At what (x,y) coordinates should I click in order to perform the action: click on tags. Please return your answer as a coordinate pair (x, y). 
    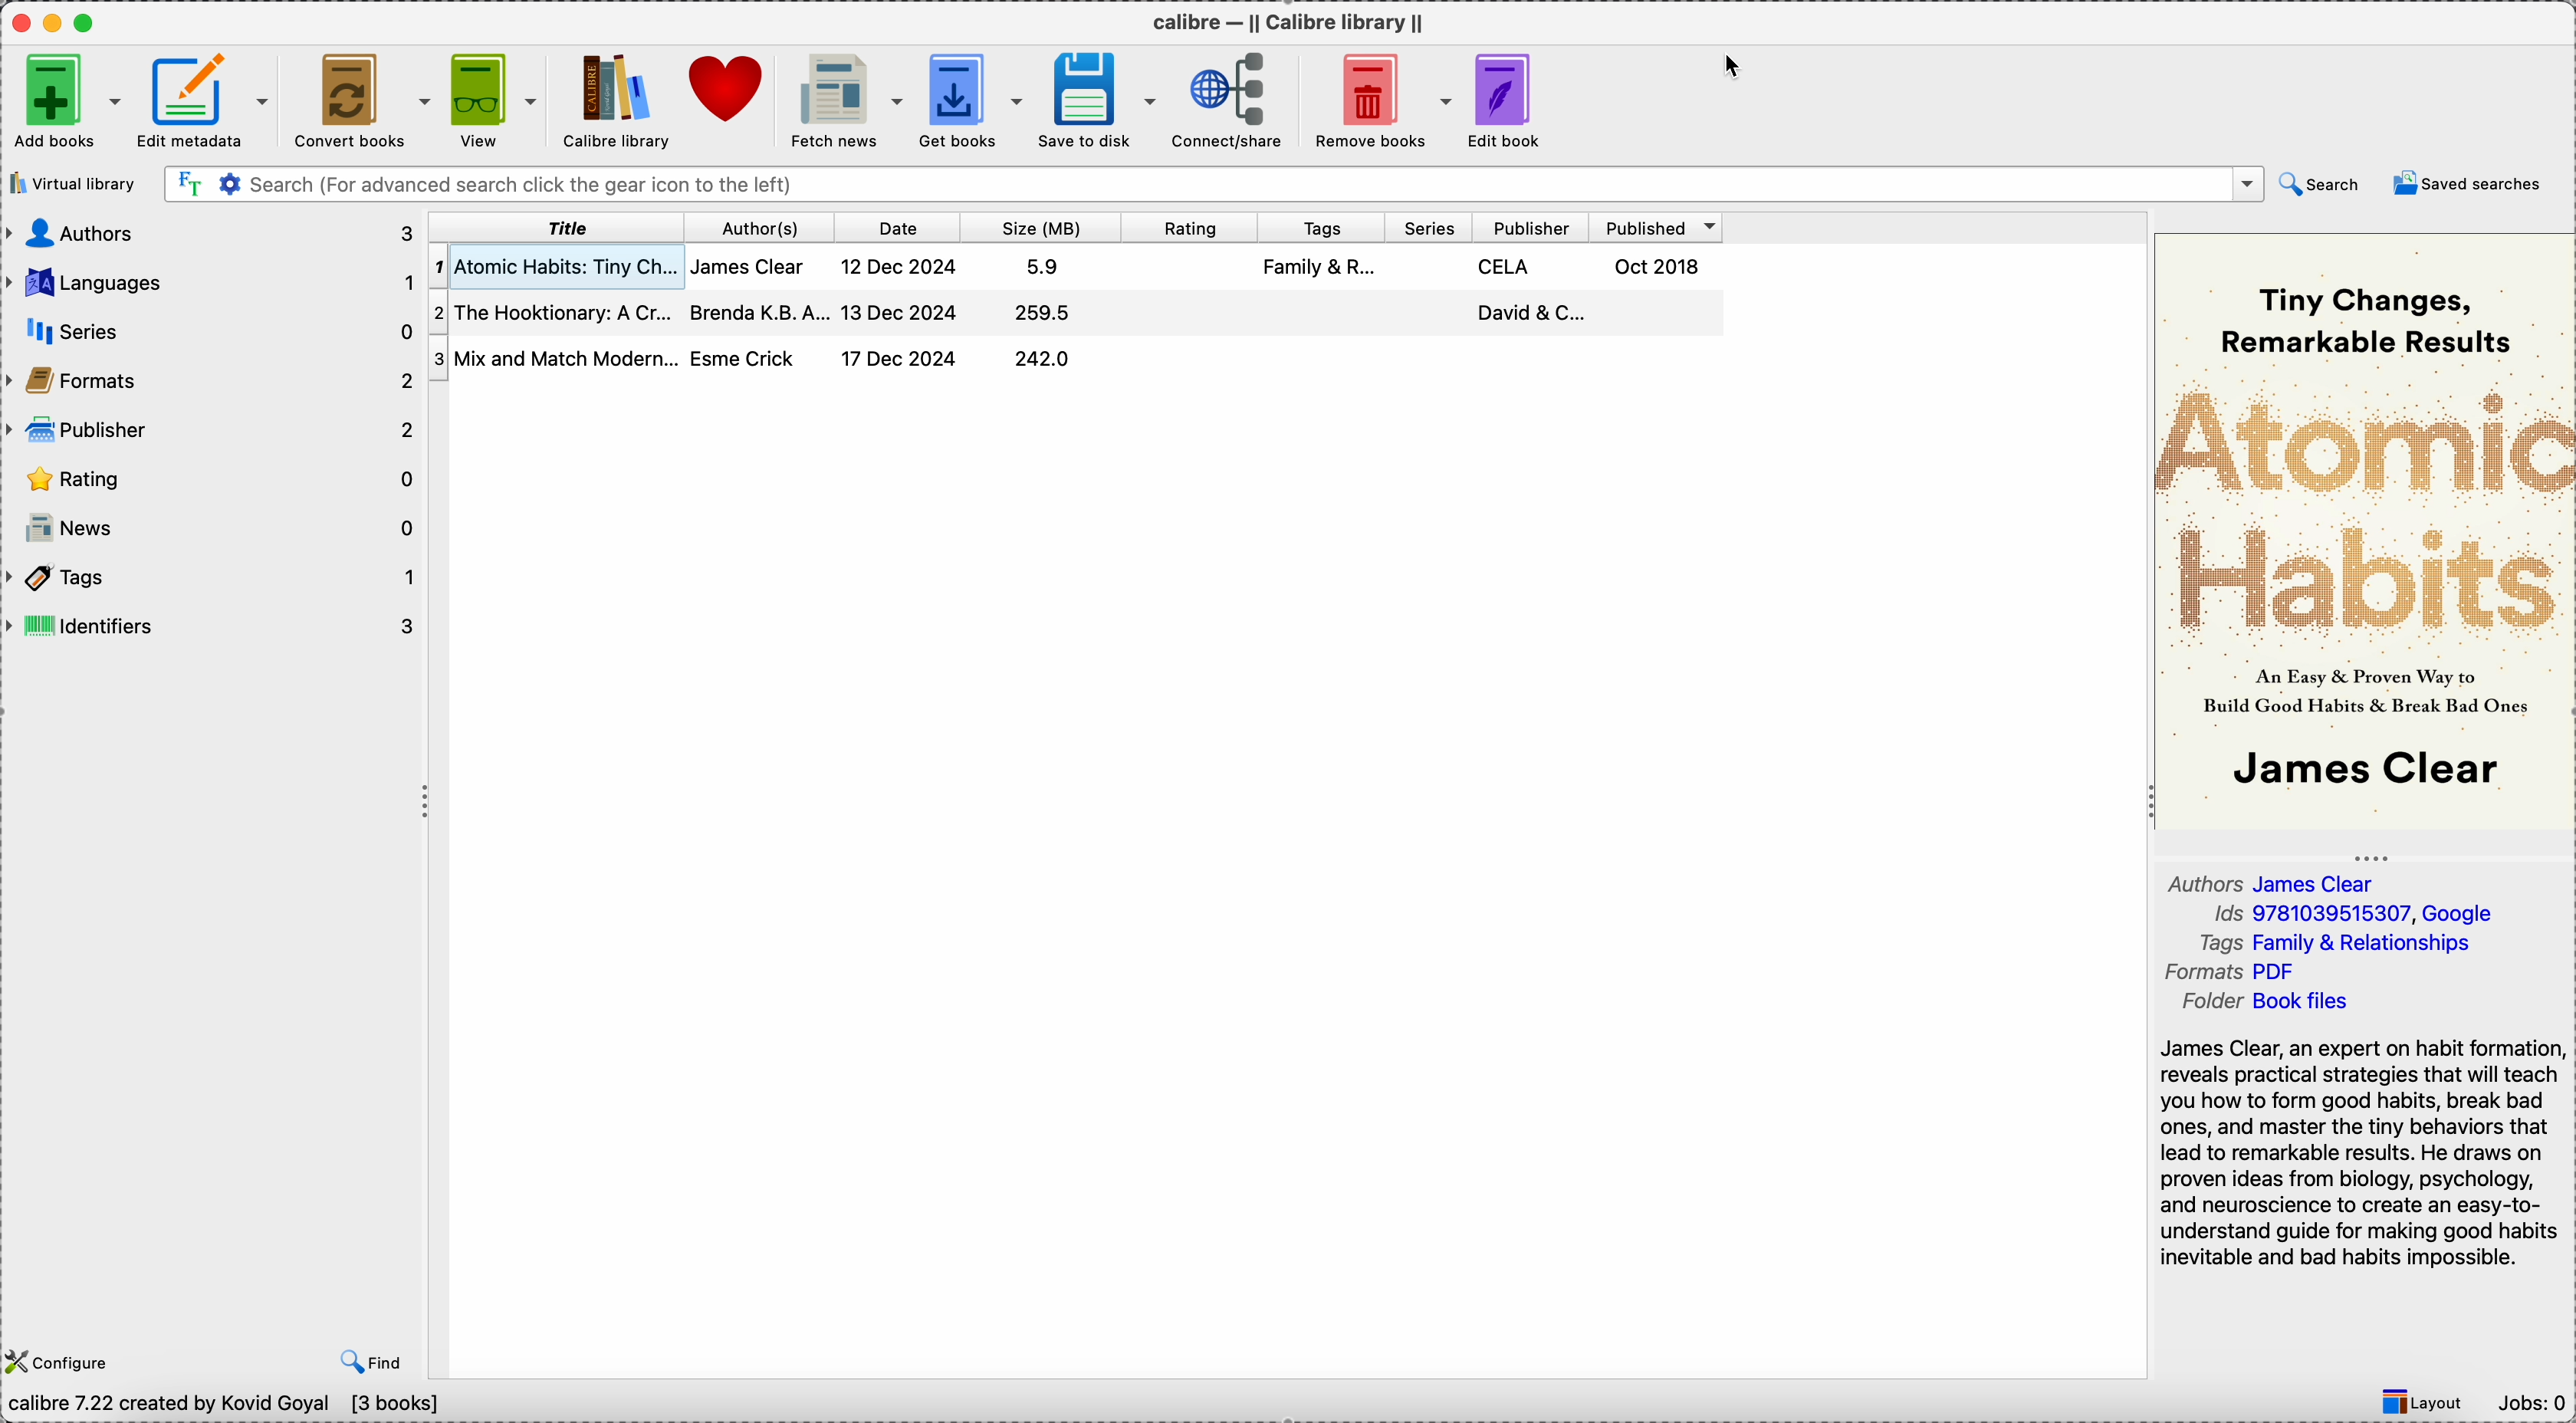
    Looking at the image, I should click on (214, 576).